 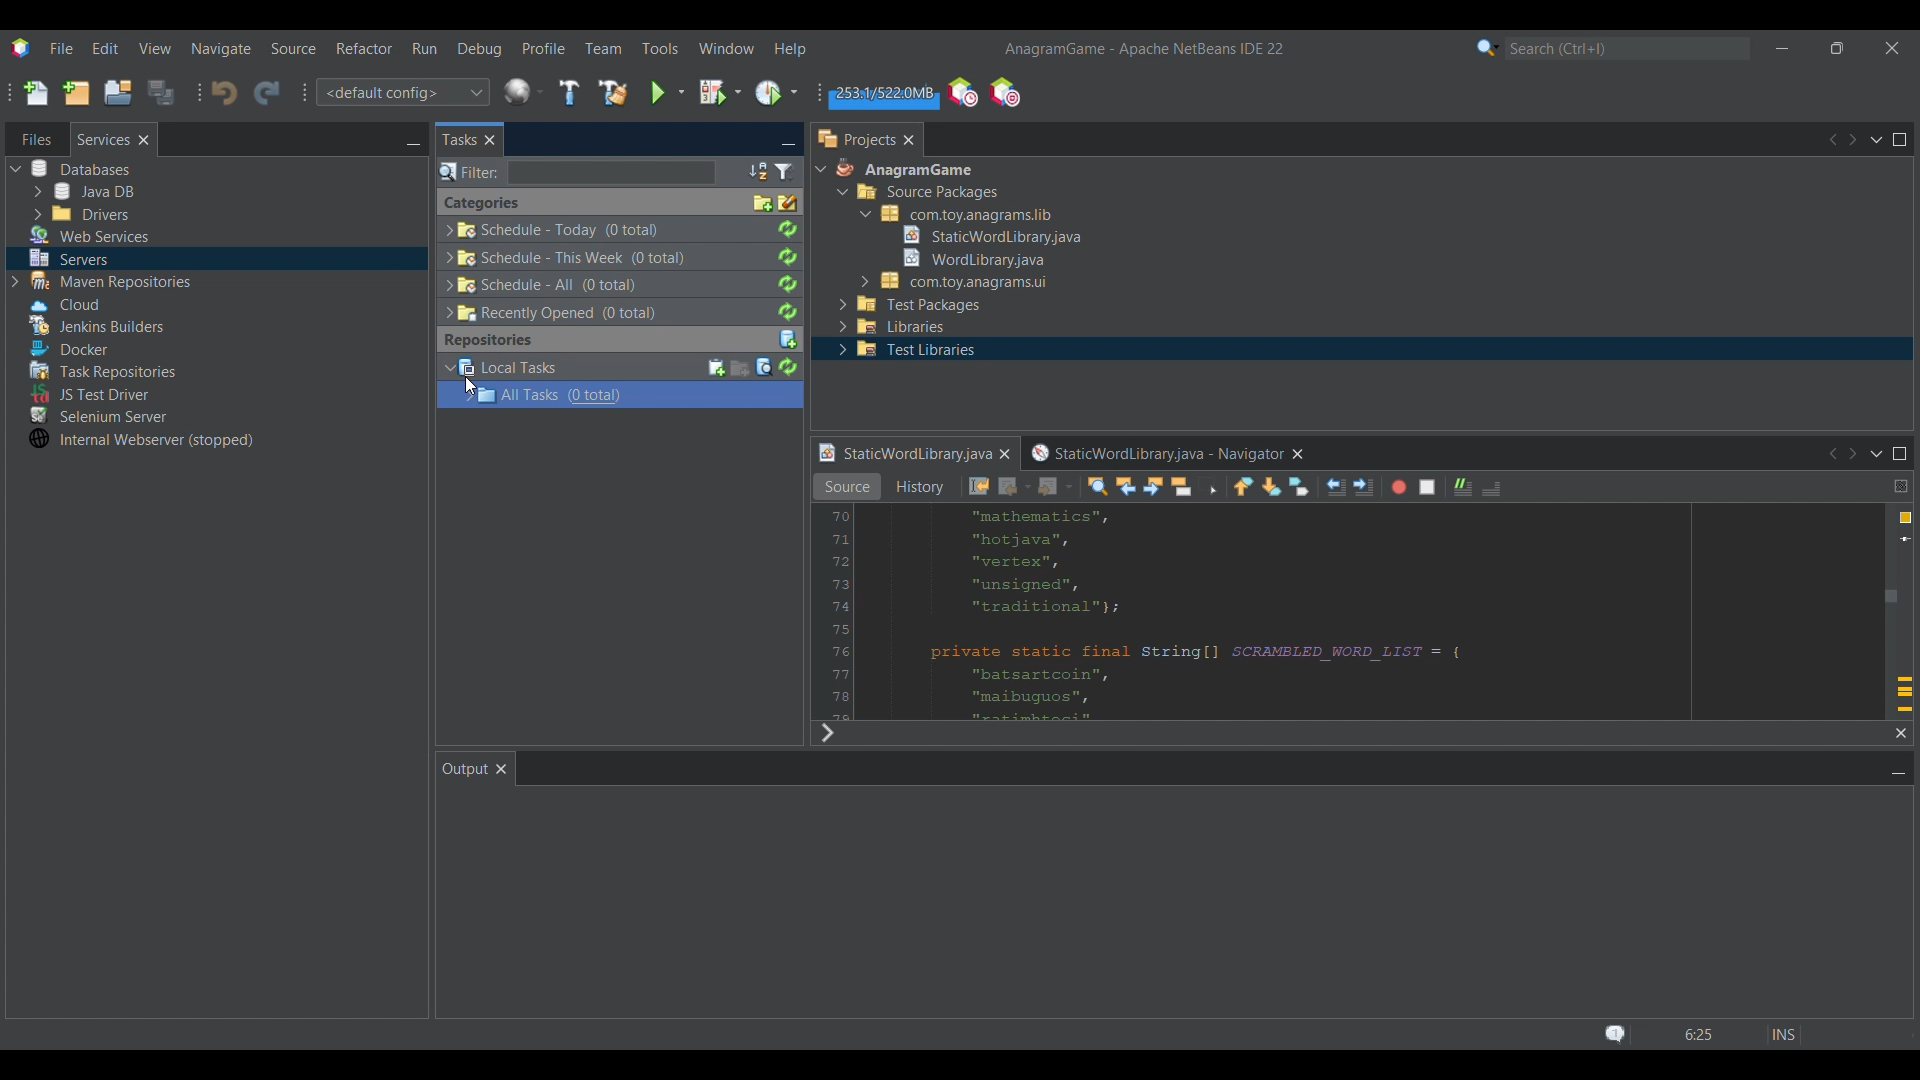 What do you see at coordinates (1699, 1034) in the screenshot?
I see `Status bar details` at bounding box center [1699, 1034].